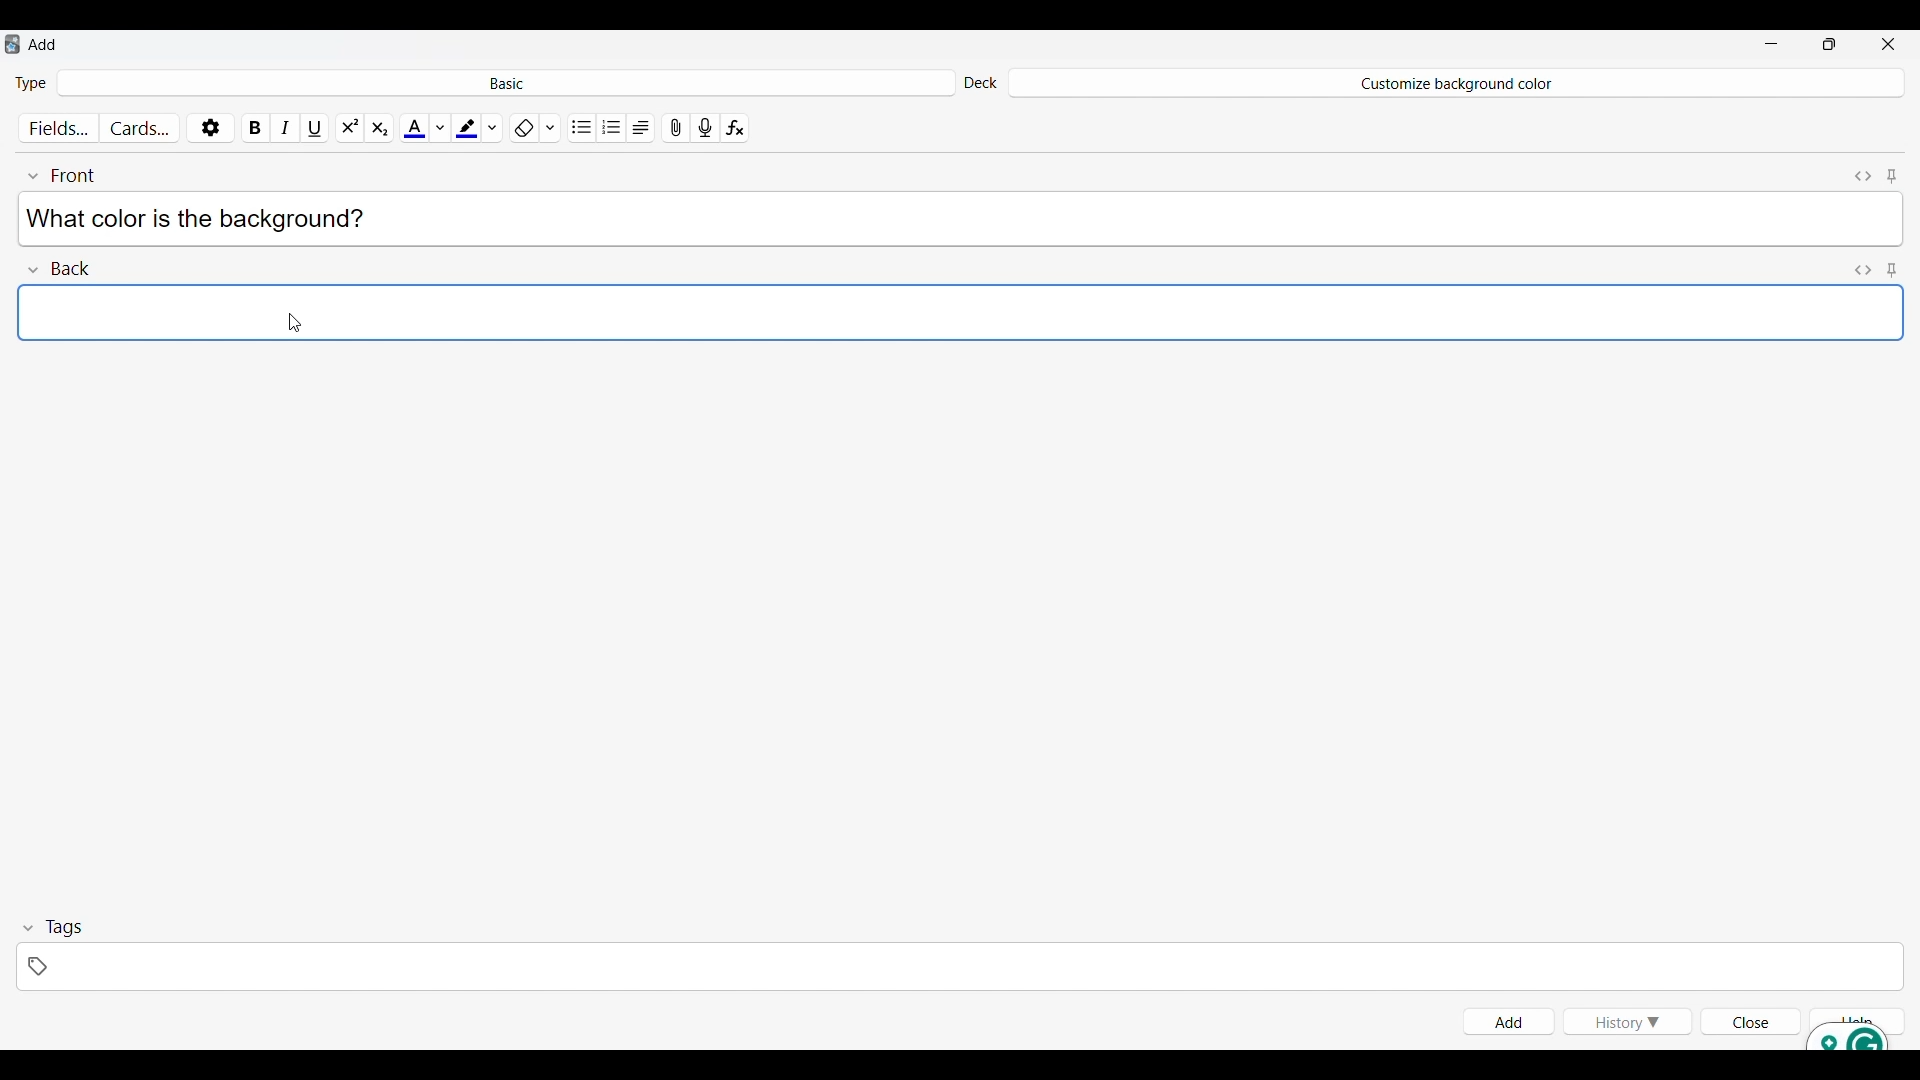  I want to click on Underline , so click(317, 124).